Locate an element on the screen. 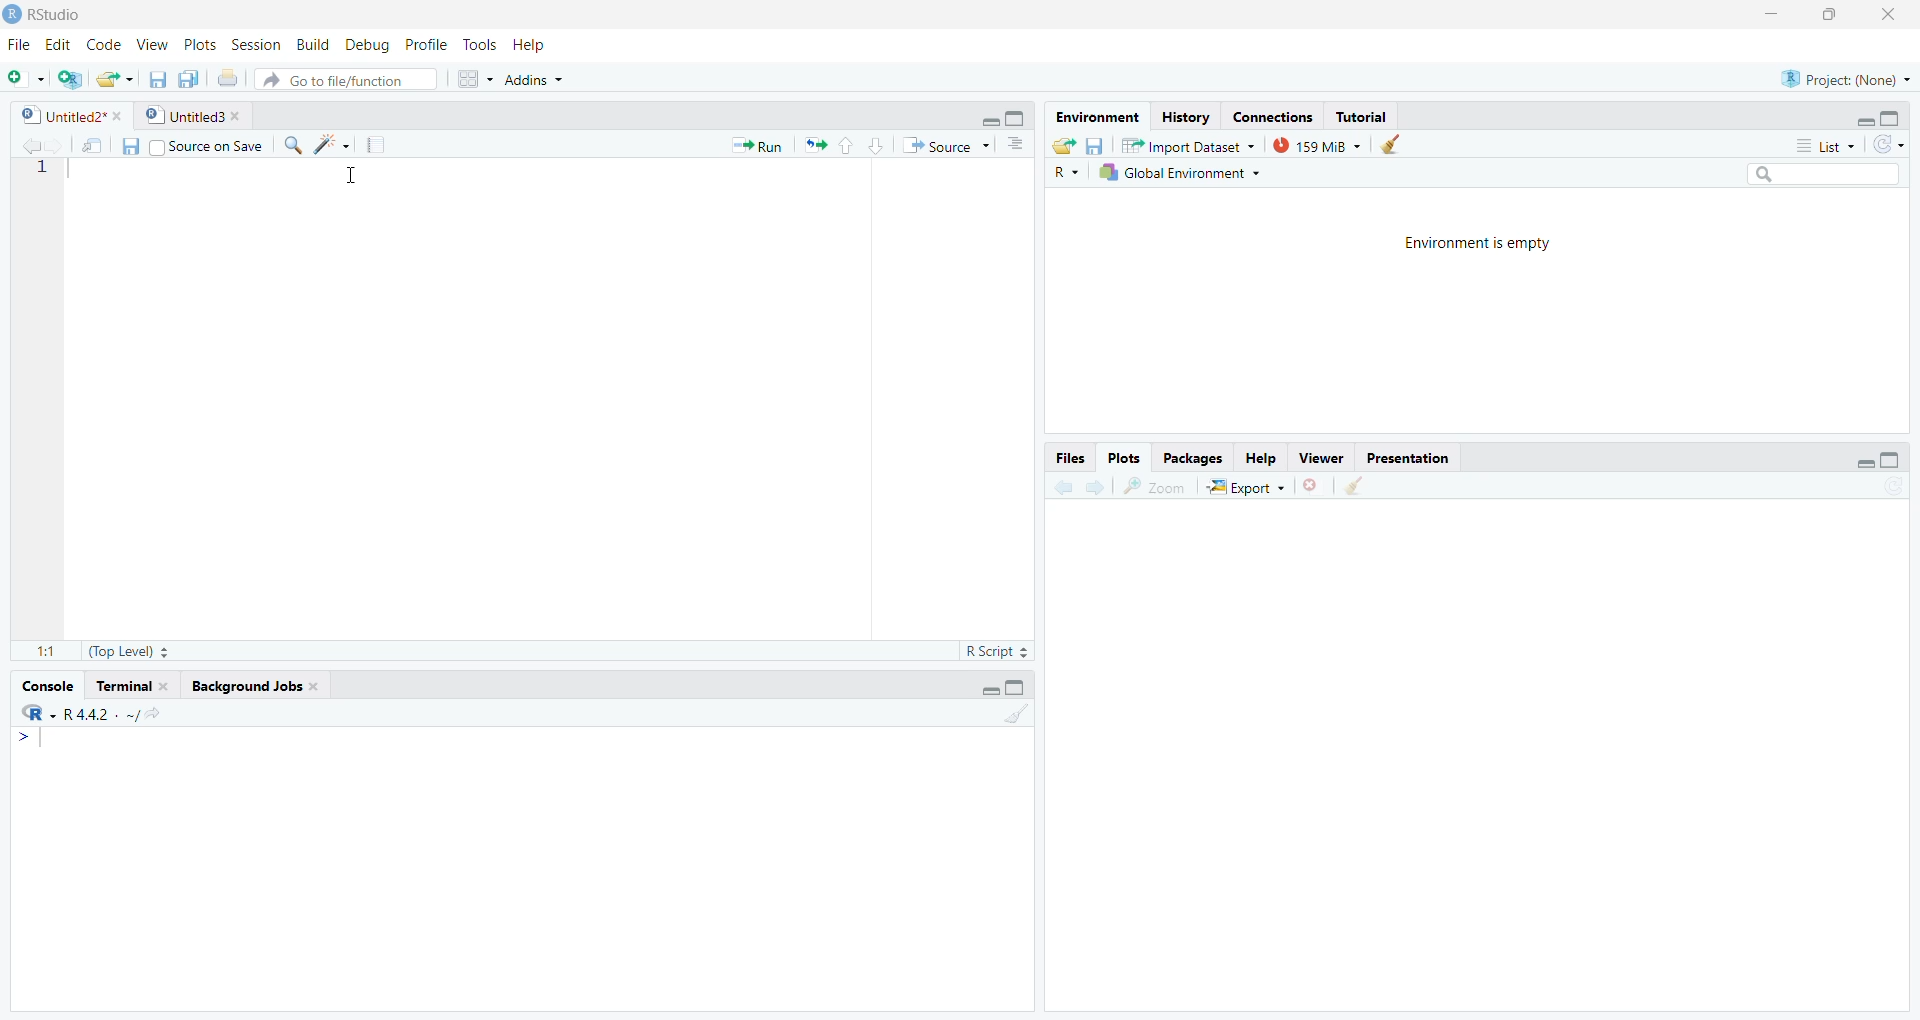 The height and width of the screenshot is (1020, 1920). Back is located at coordinates (23, 147).